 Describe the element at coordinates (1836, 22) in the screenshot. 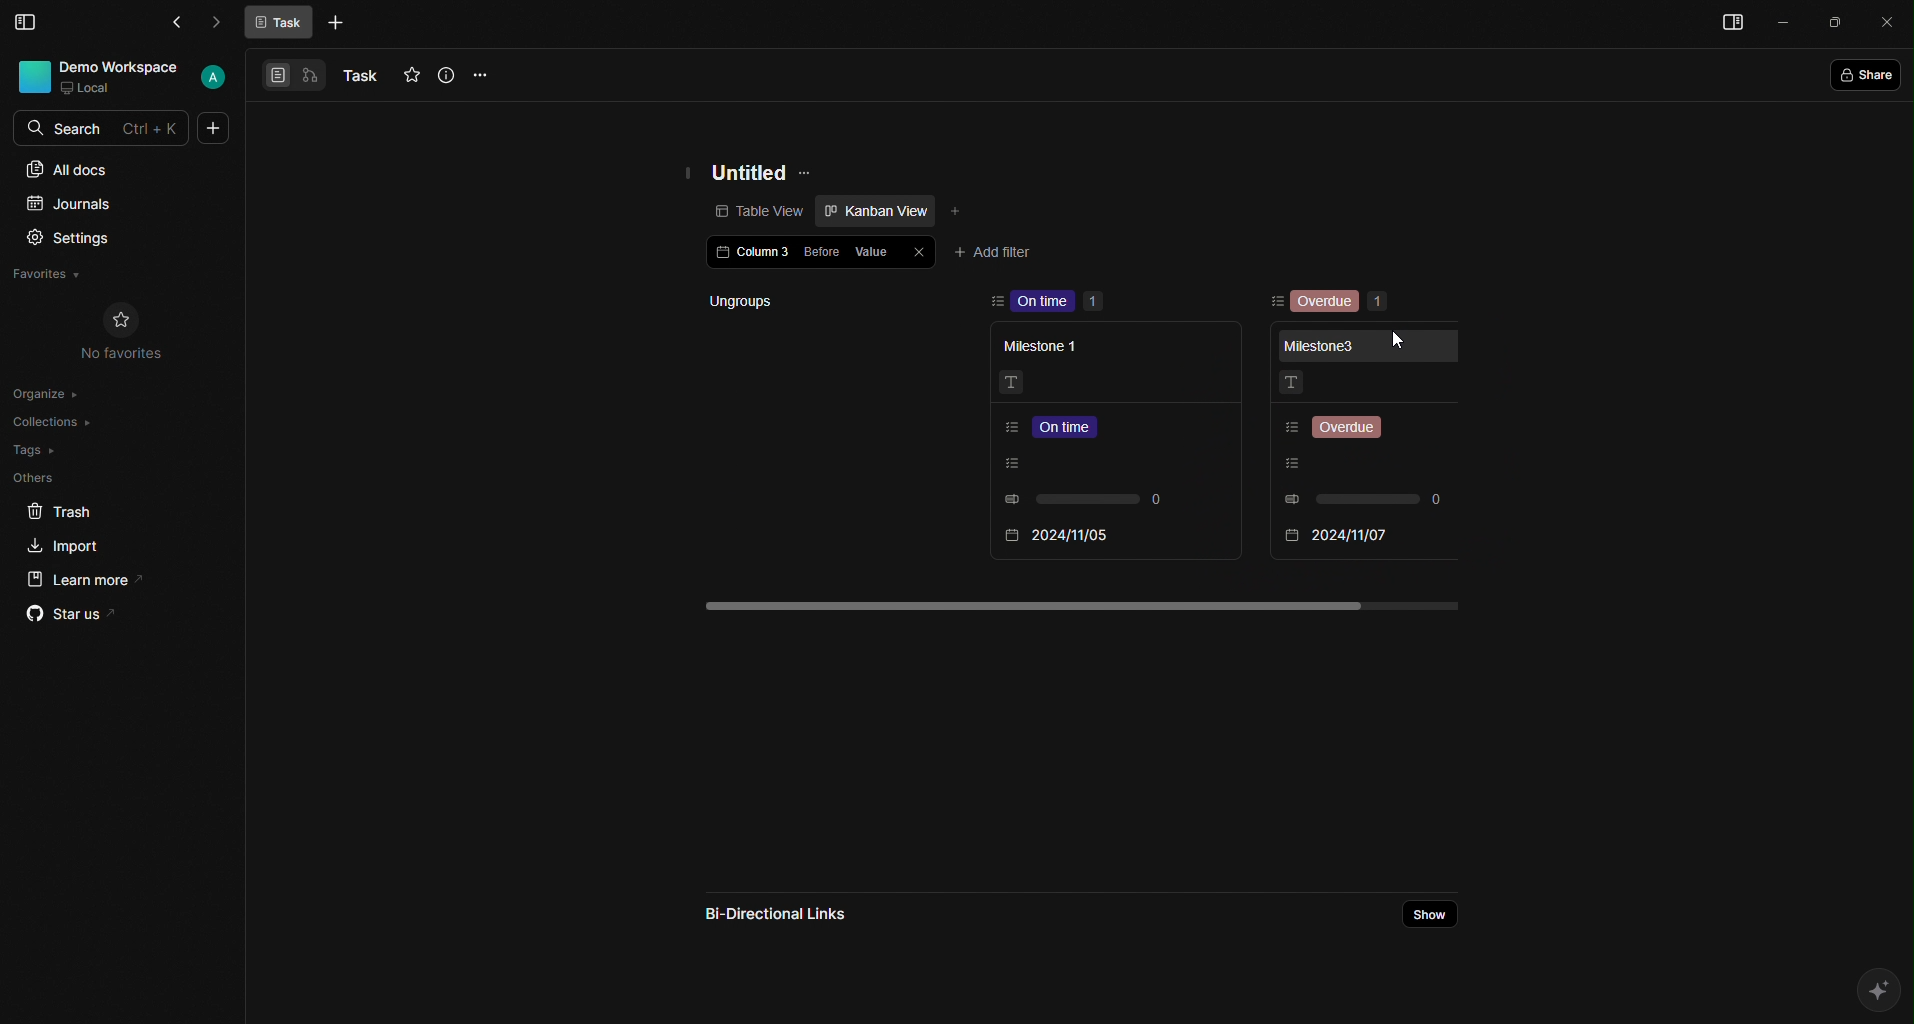

I see `Box` at that location.